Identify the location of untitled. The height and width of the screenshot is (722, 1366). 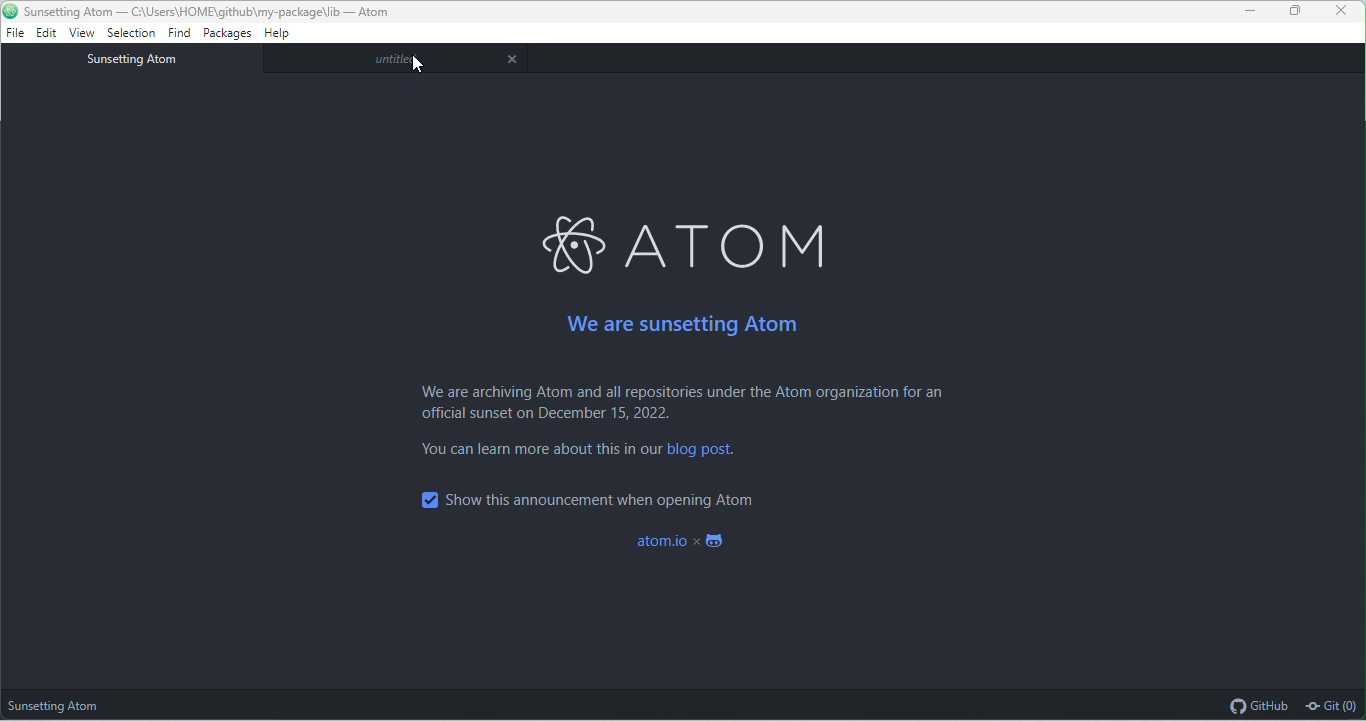
(388, 58).